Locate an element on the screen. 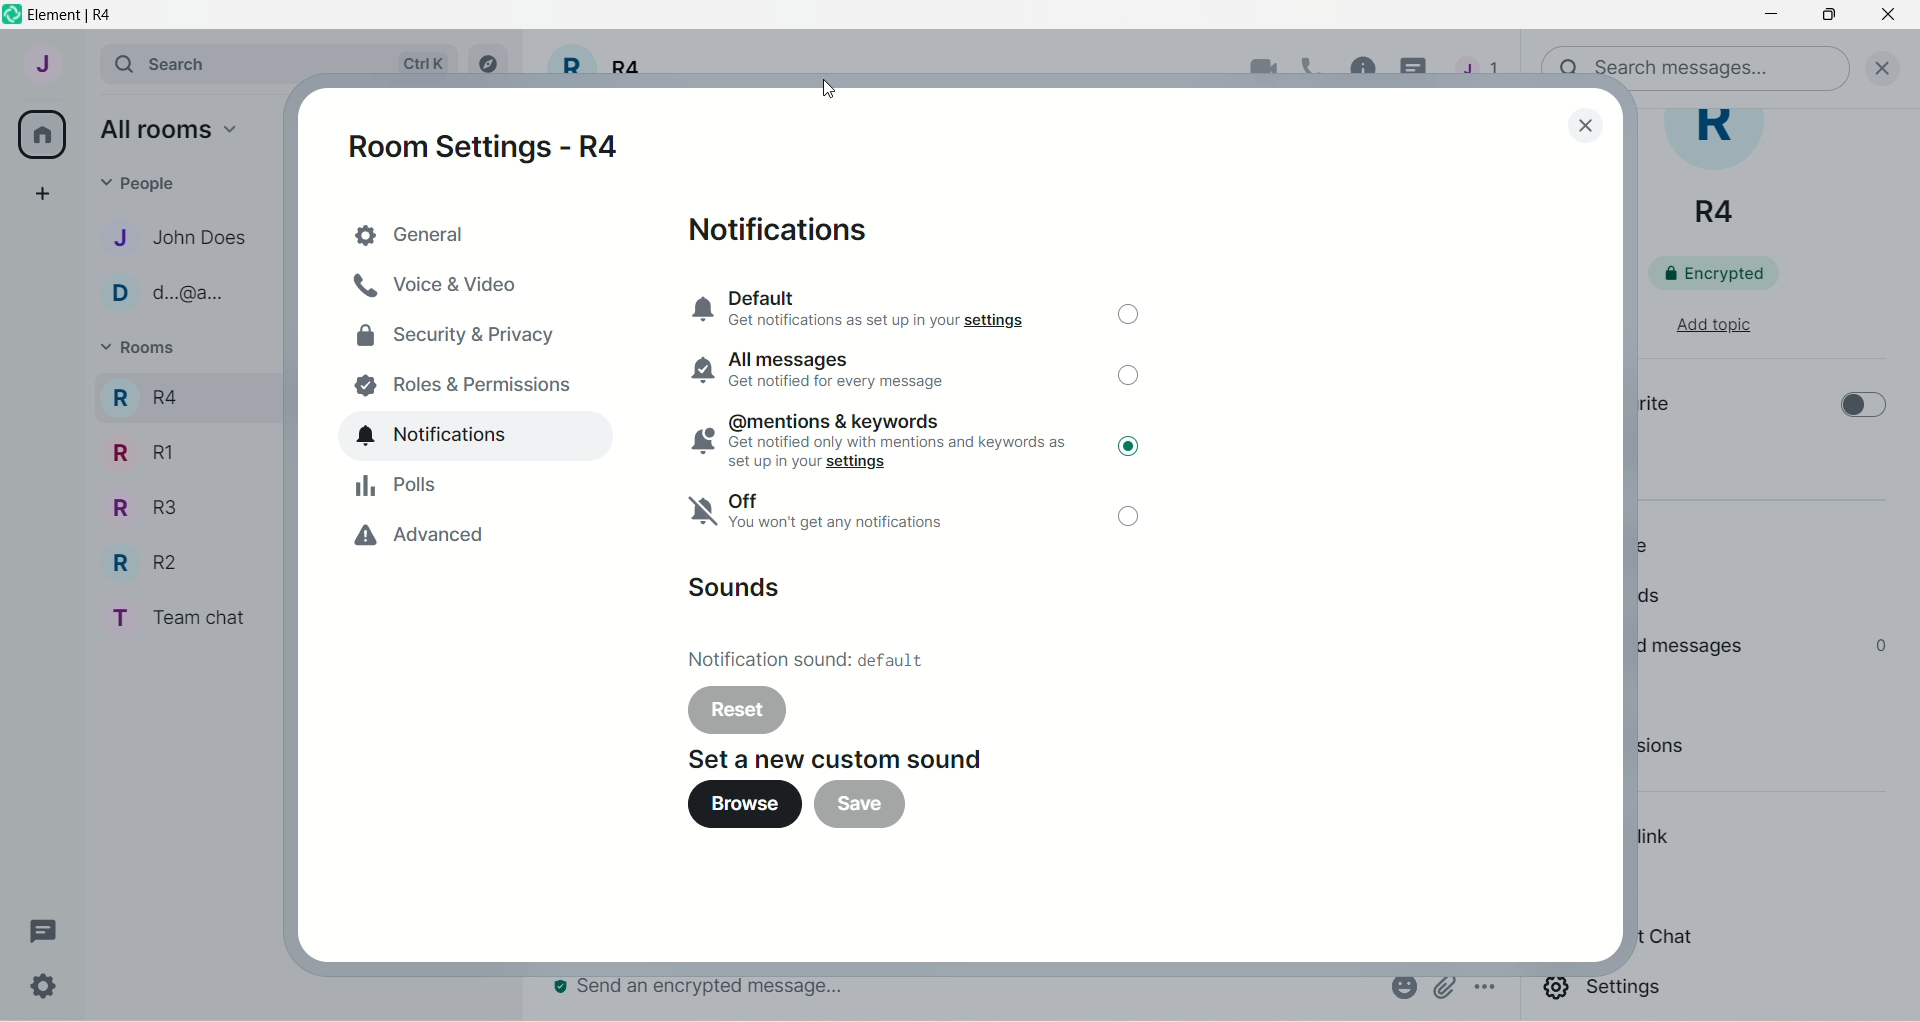 This screenshot has height=1022, width=1920. favourite is located at coordinates (1652, 407).